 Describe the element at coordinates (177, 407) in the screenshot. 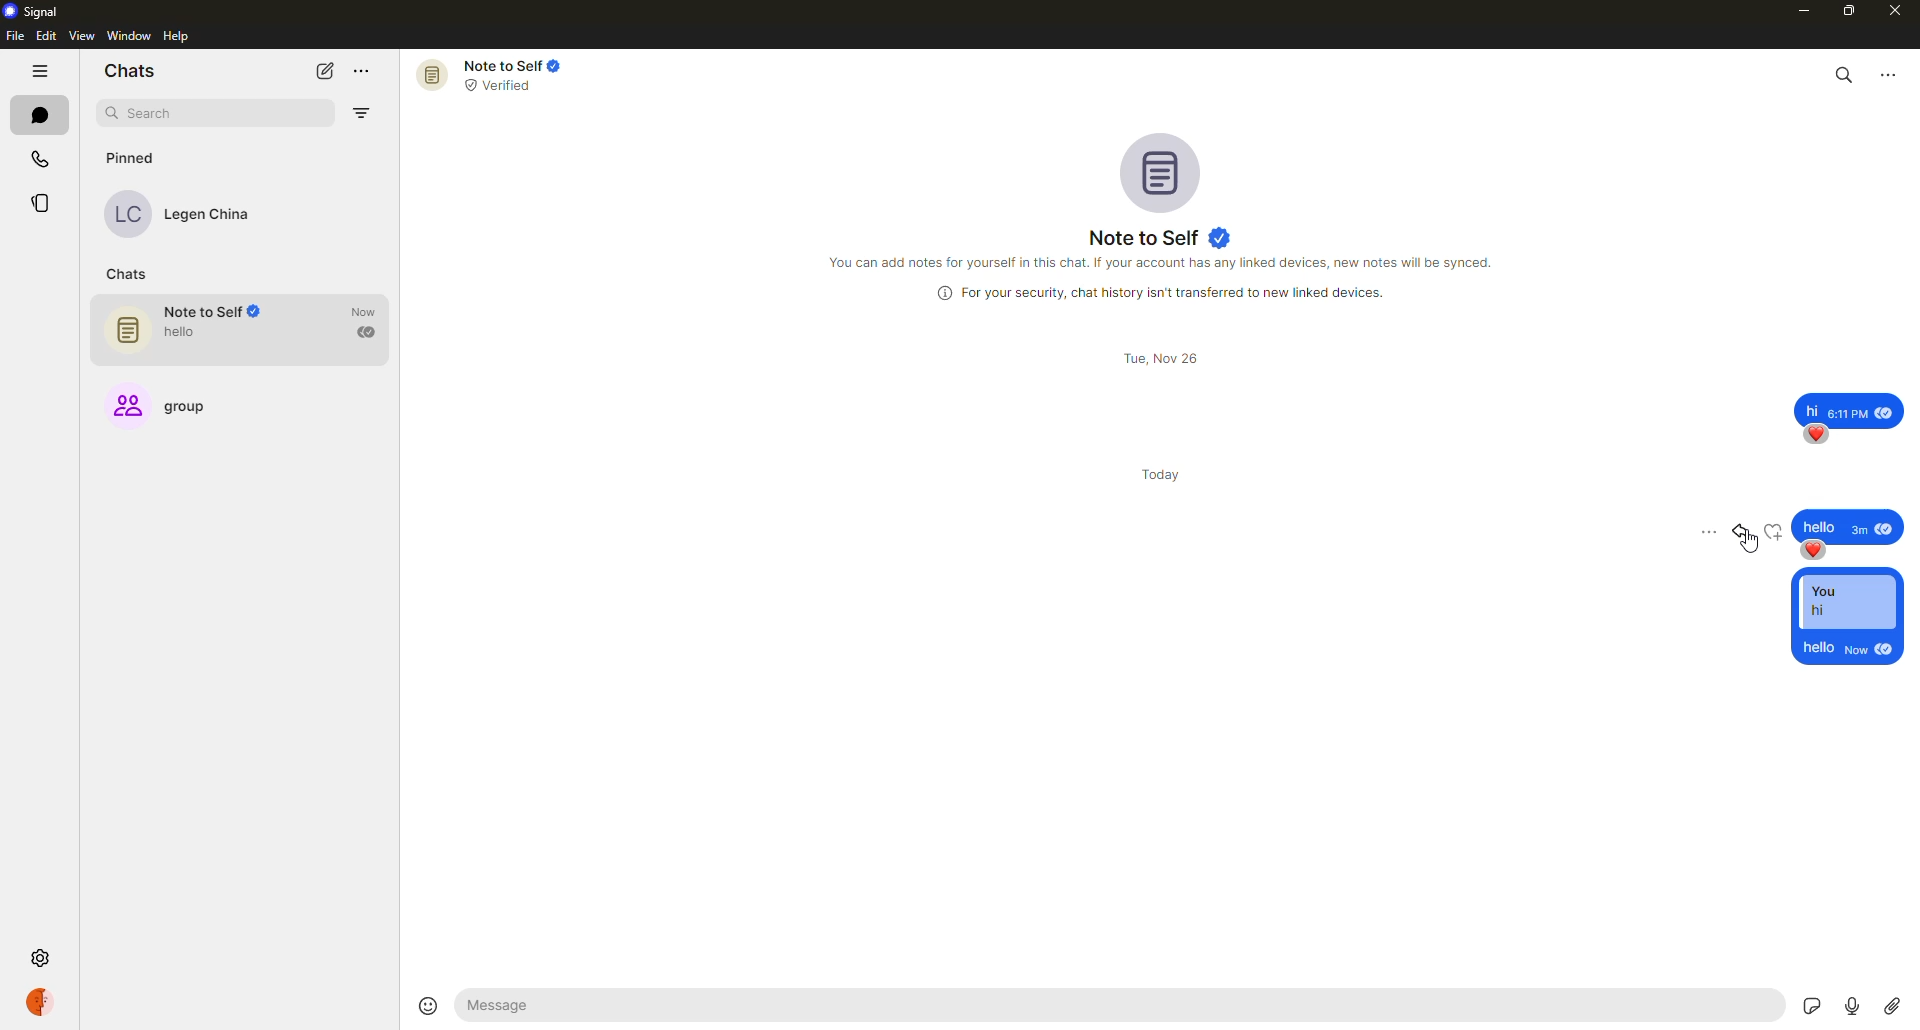

I see `group` at that location.